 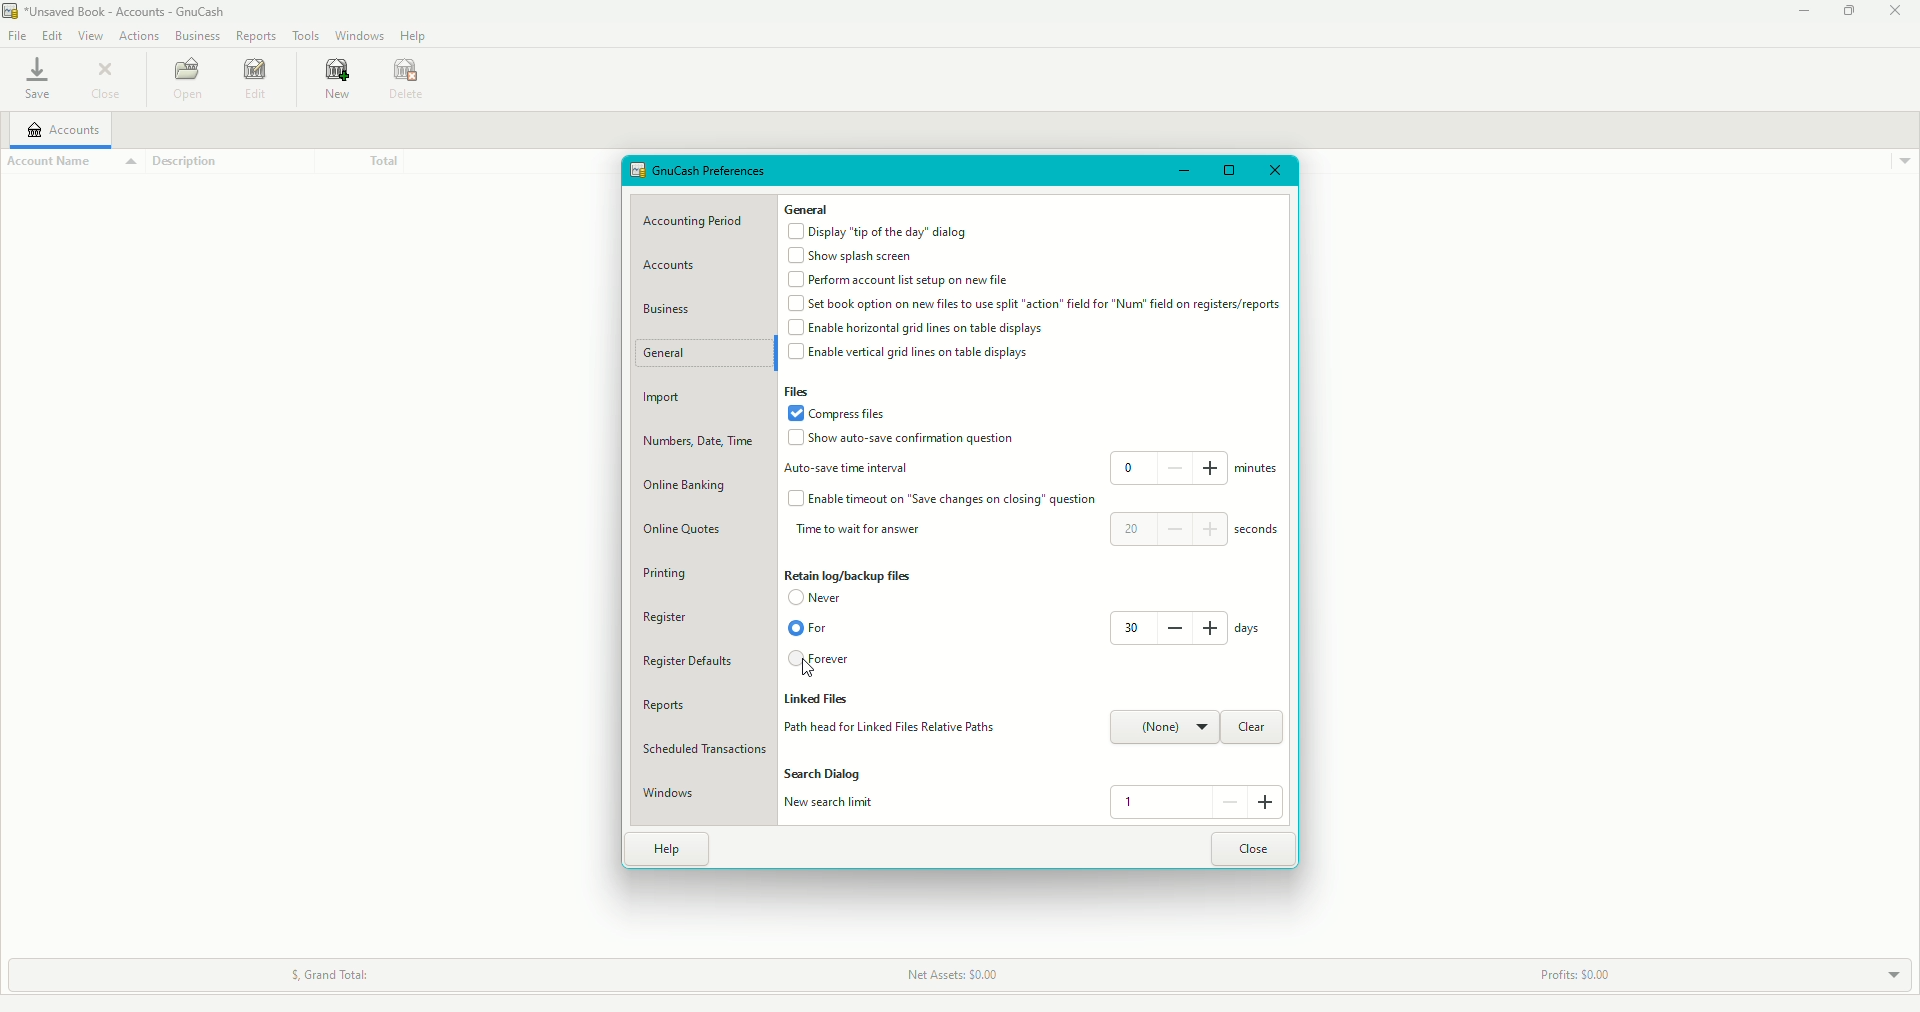 I want to click on Business, so click(x=196, y=36).